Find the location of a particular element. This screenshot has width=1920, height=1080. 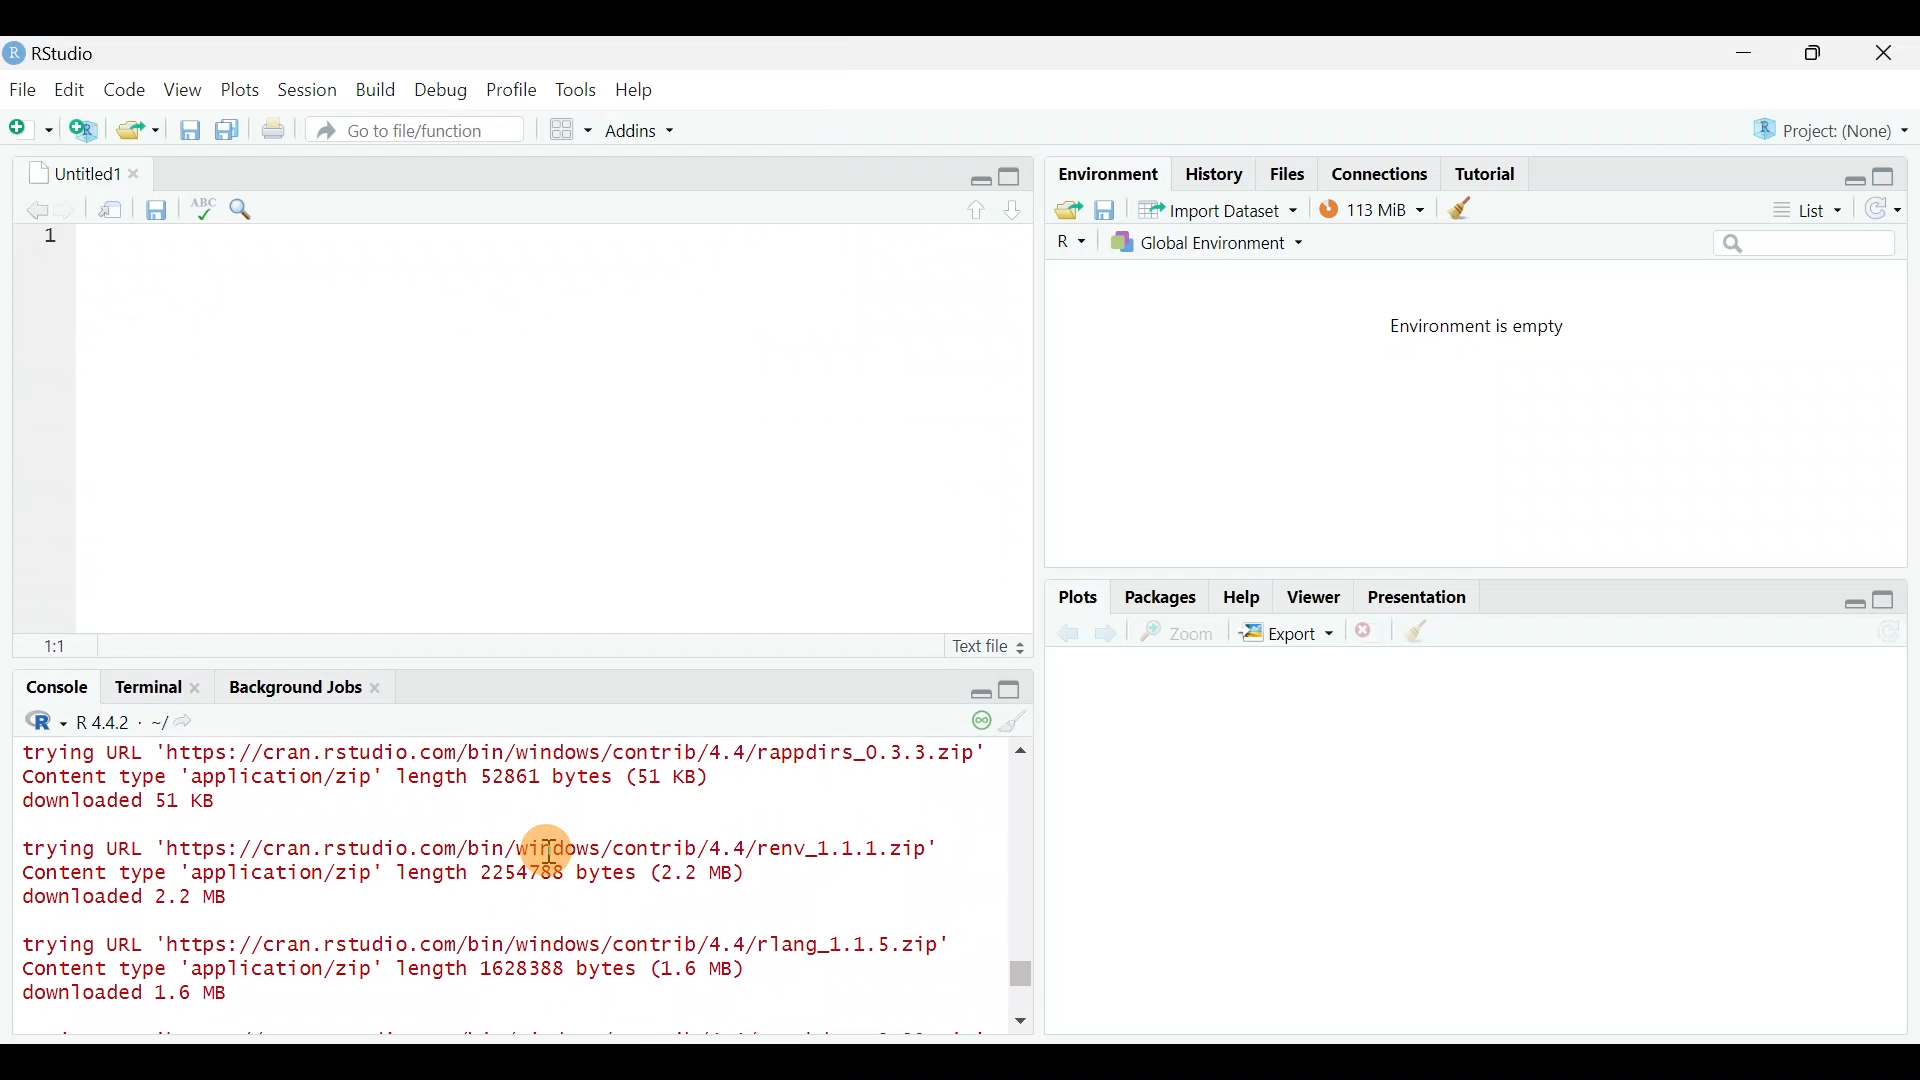

Addins is located at coordinates (642, 133).